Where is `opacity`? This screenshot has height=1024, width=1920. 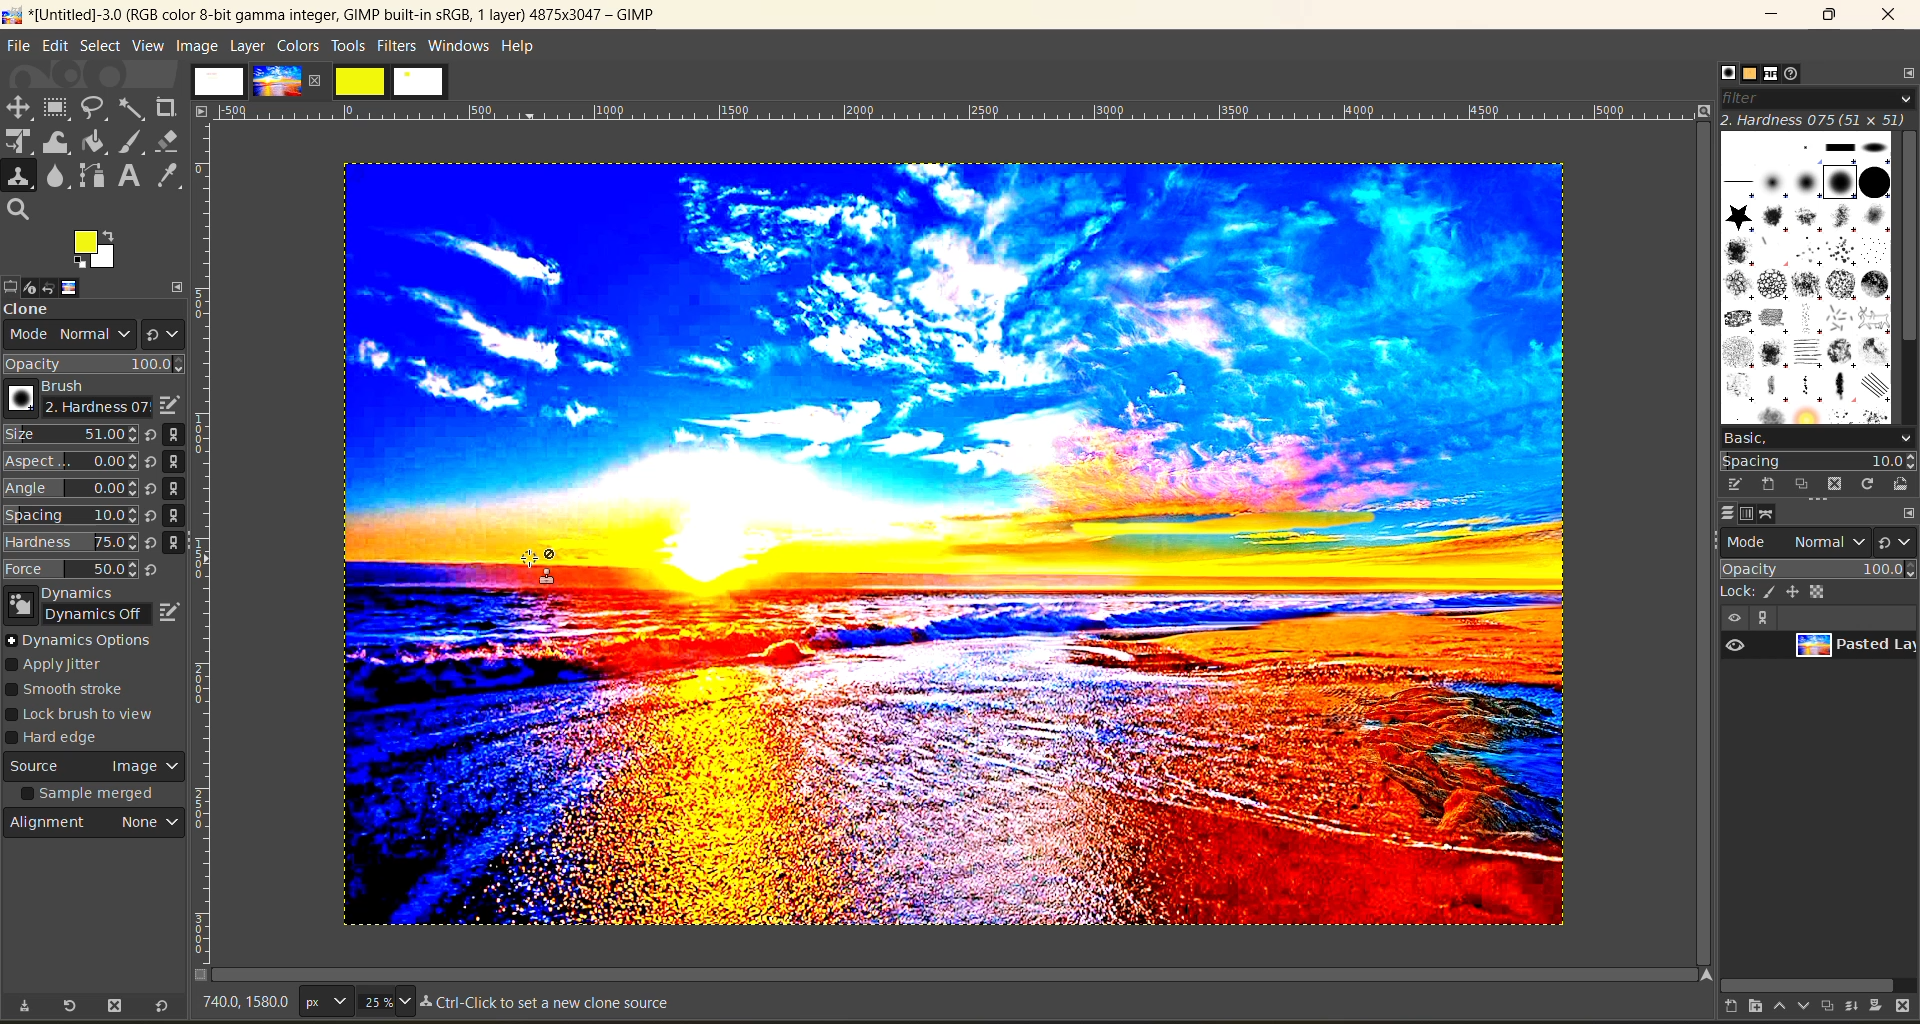
opacity is located at coordinates (95, 364).